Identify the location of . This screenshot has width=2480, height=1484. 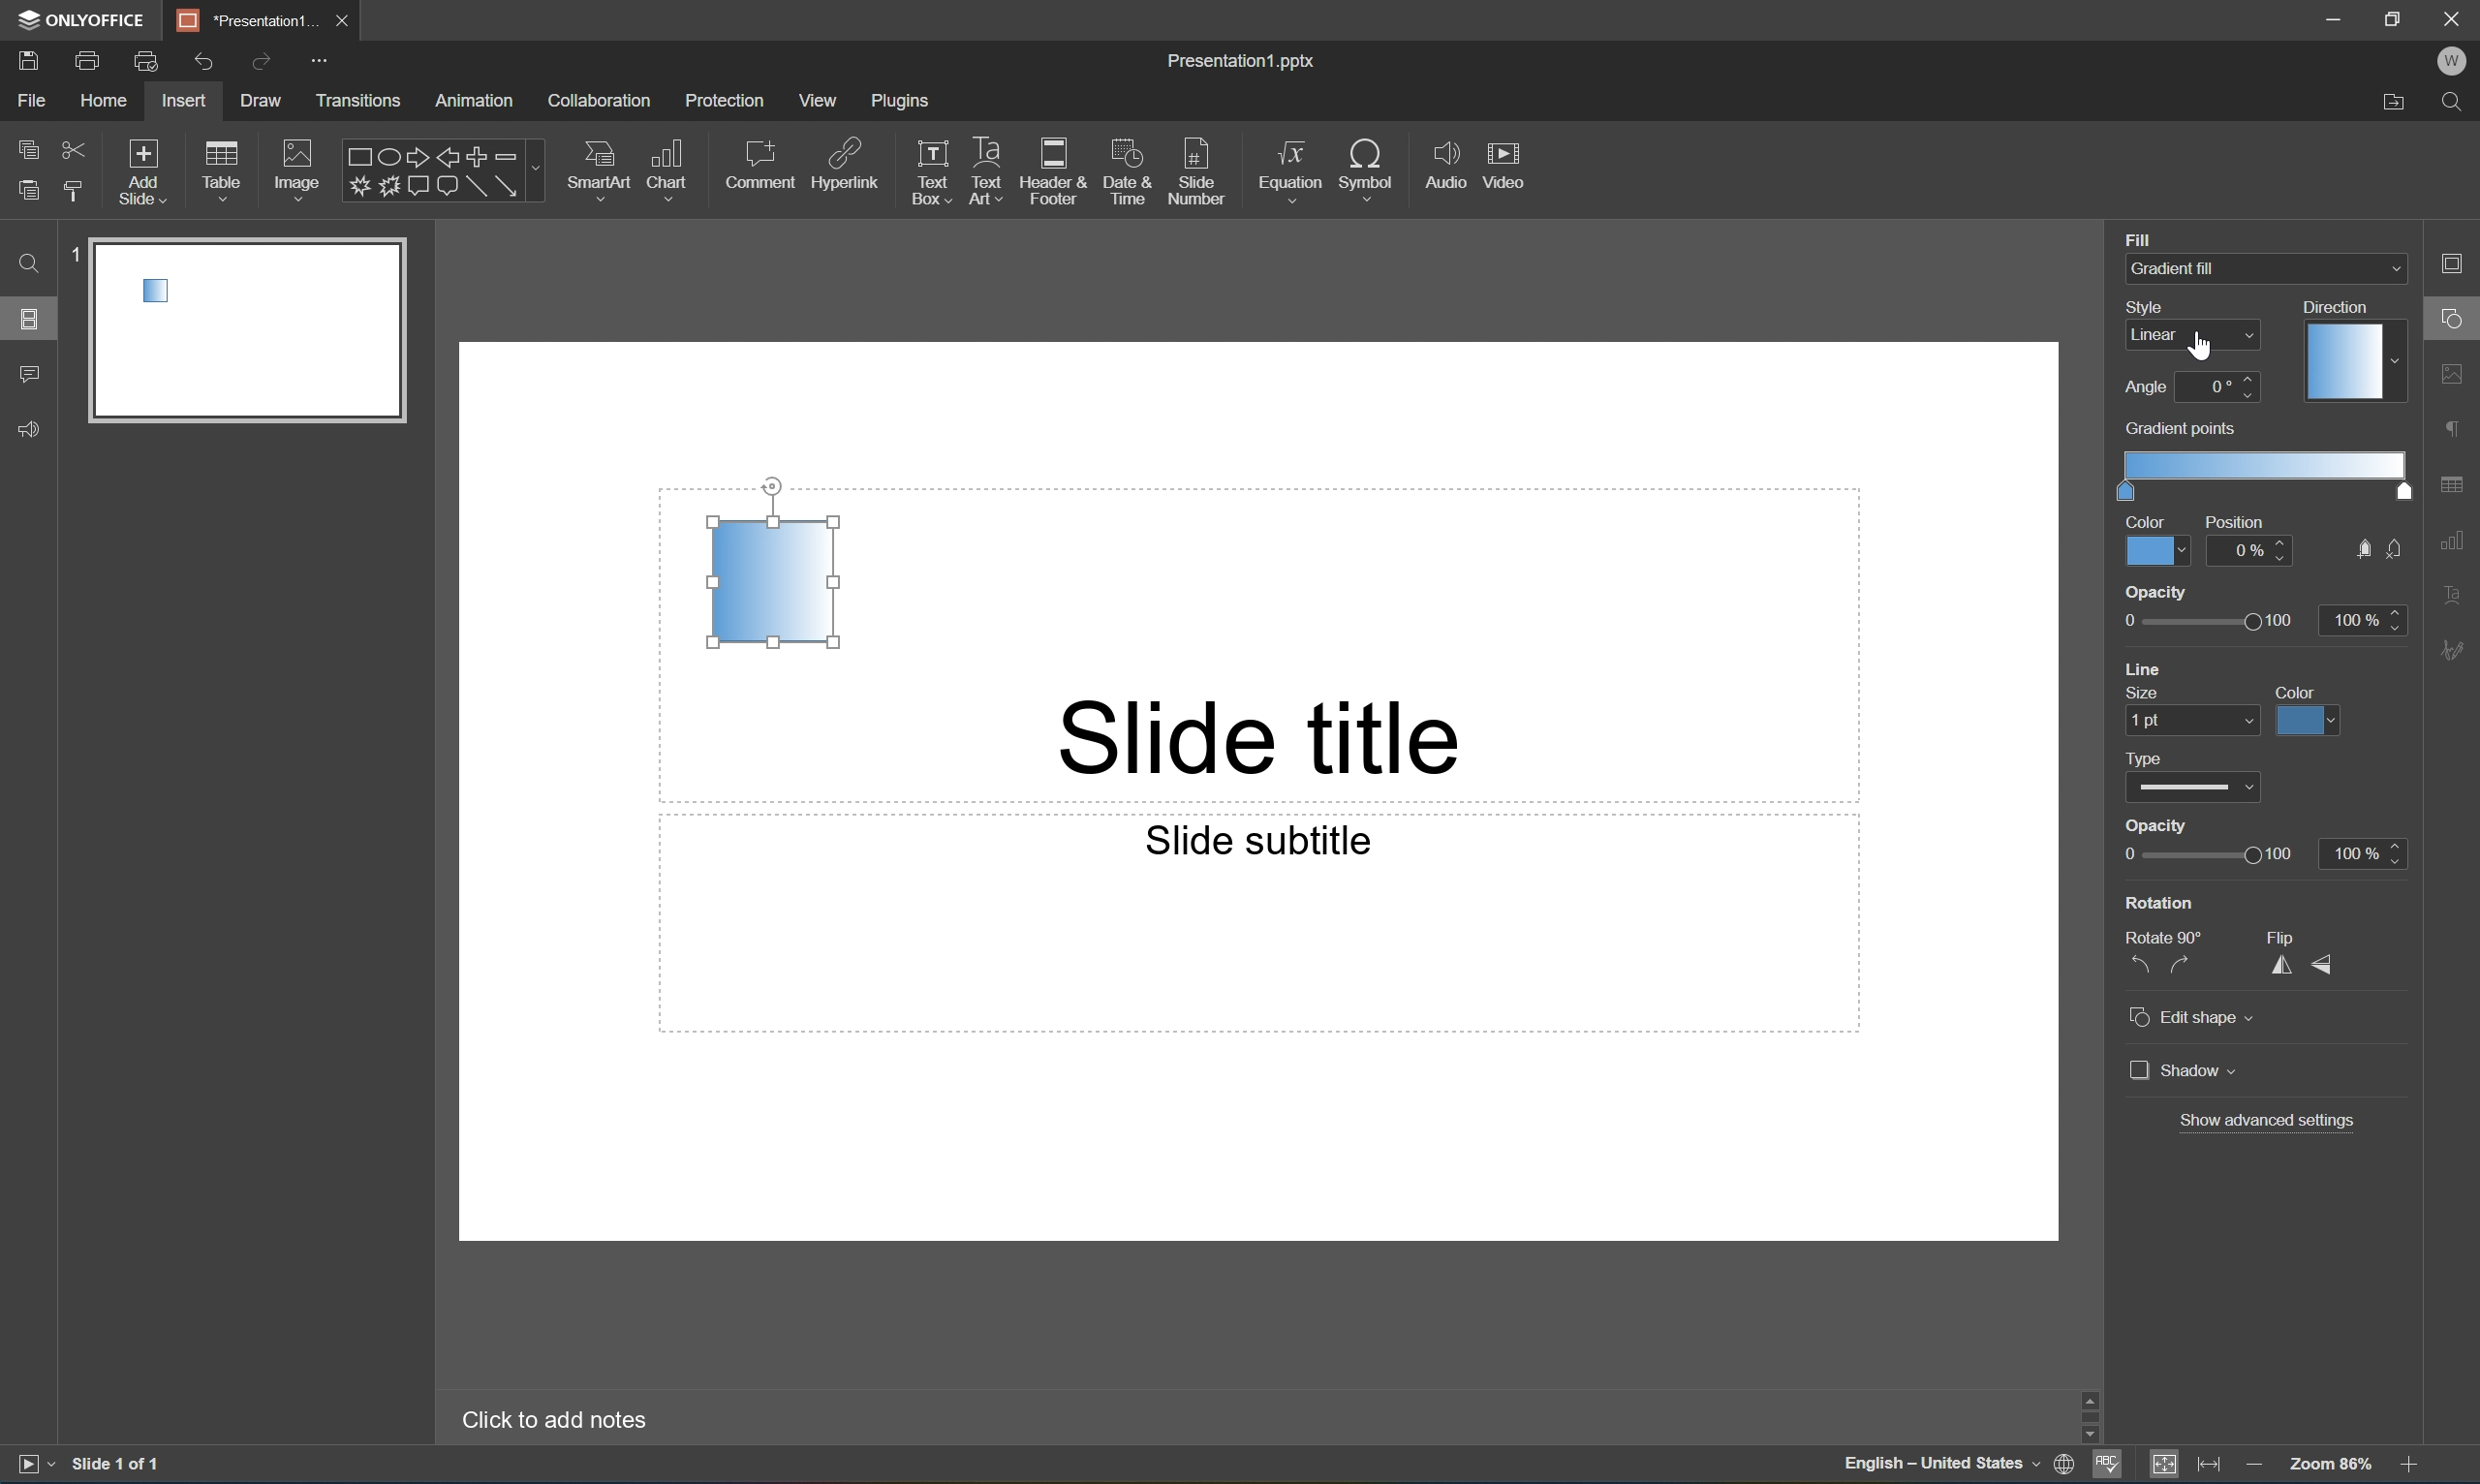
(446, 188).